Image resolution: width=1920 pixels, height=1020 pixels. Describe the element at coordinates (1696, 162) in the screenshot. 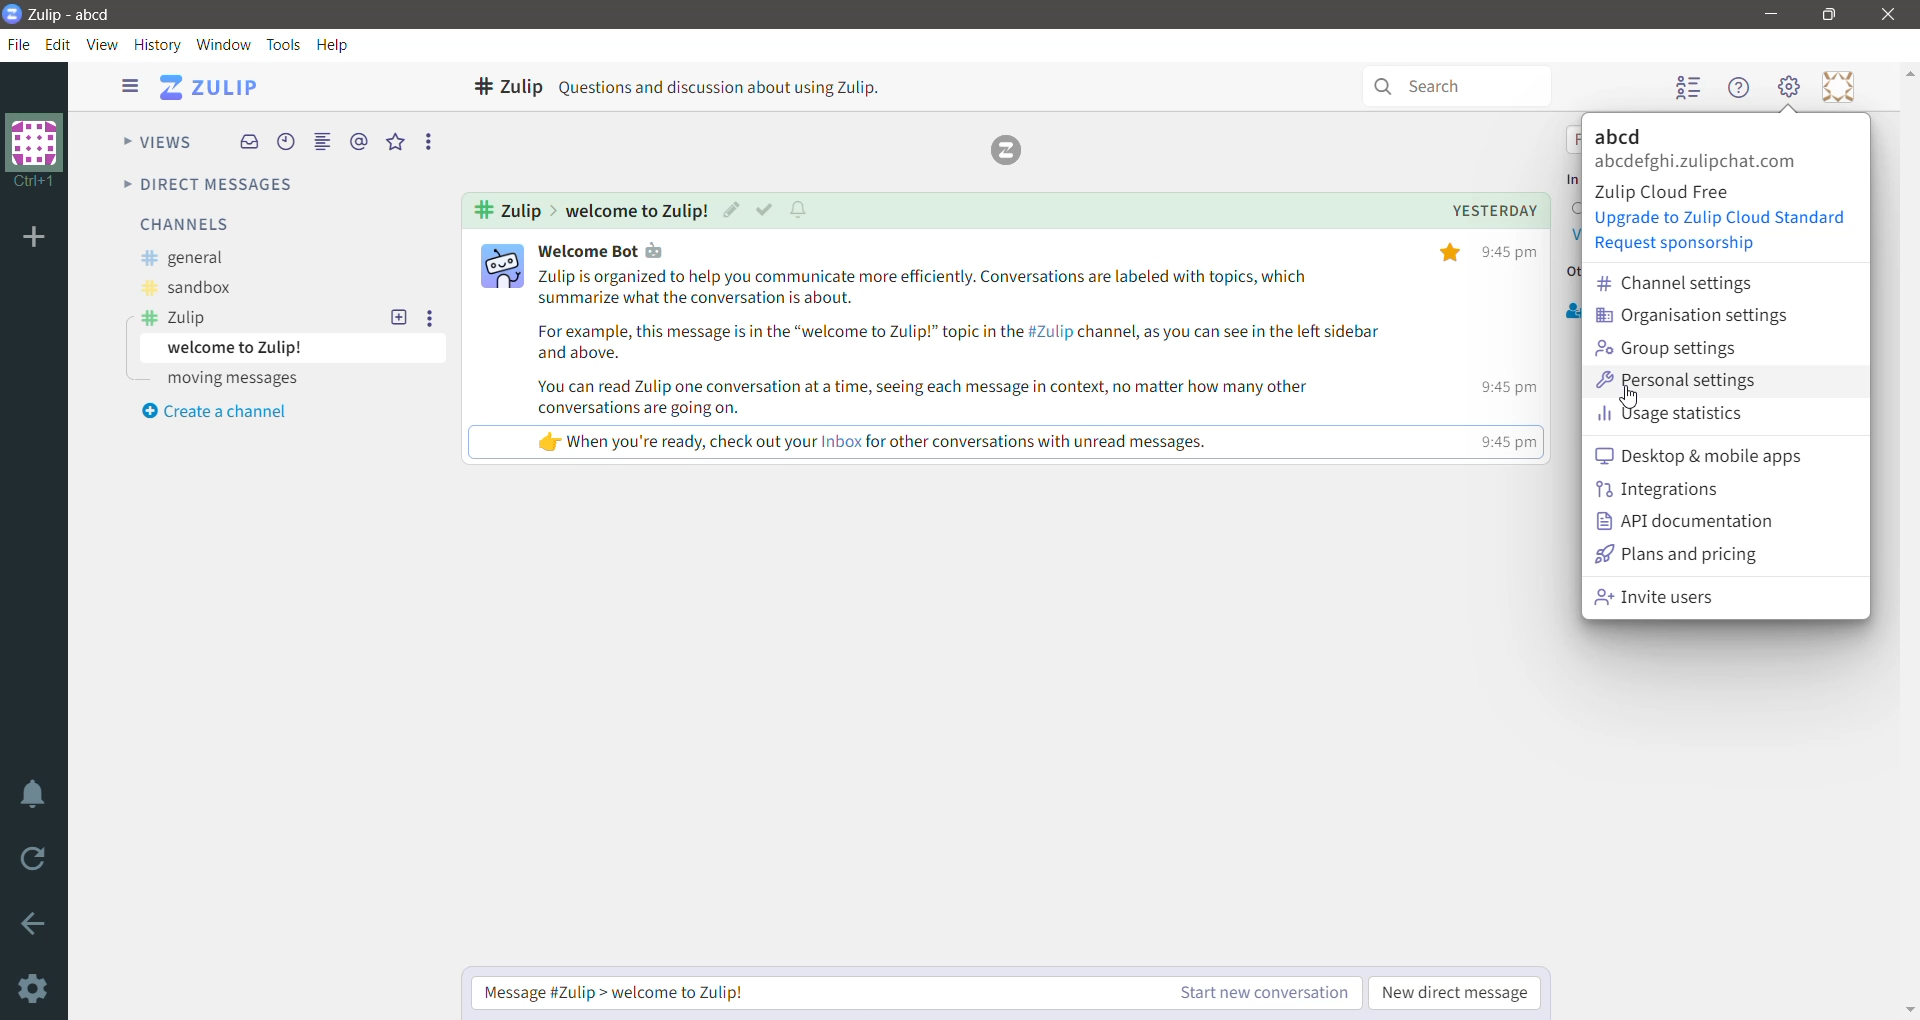

I see `abcdefghi.zulipchat.com(Logged in account)` at that location.